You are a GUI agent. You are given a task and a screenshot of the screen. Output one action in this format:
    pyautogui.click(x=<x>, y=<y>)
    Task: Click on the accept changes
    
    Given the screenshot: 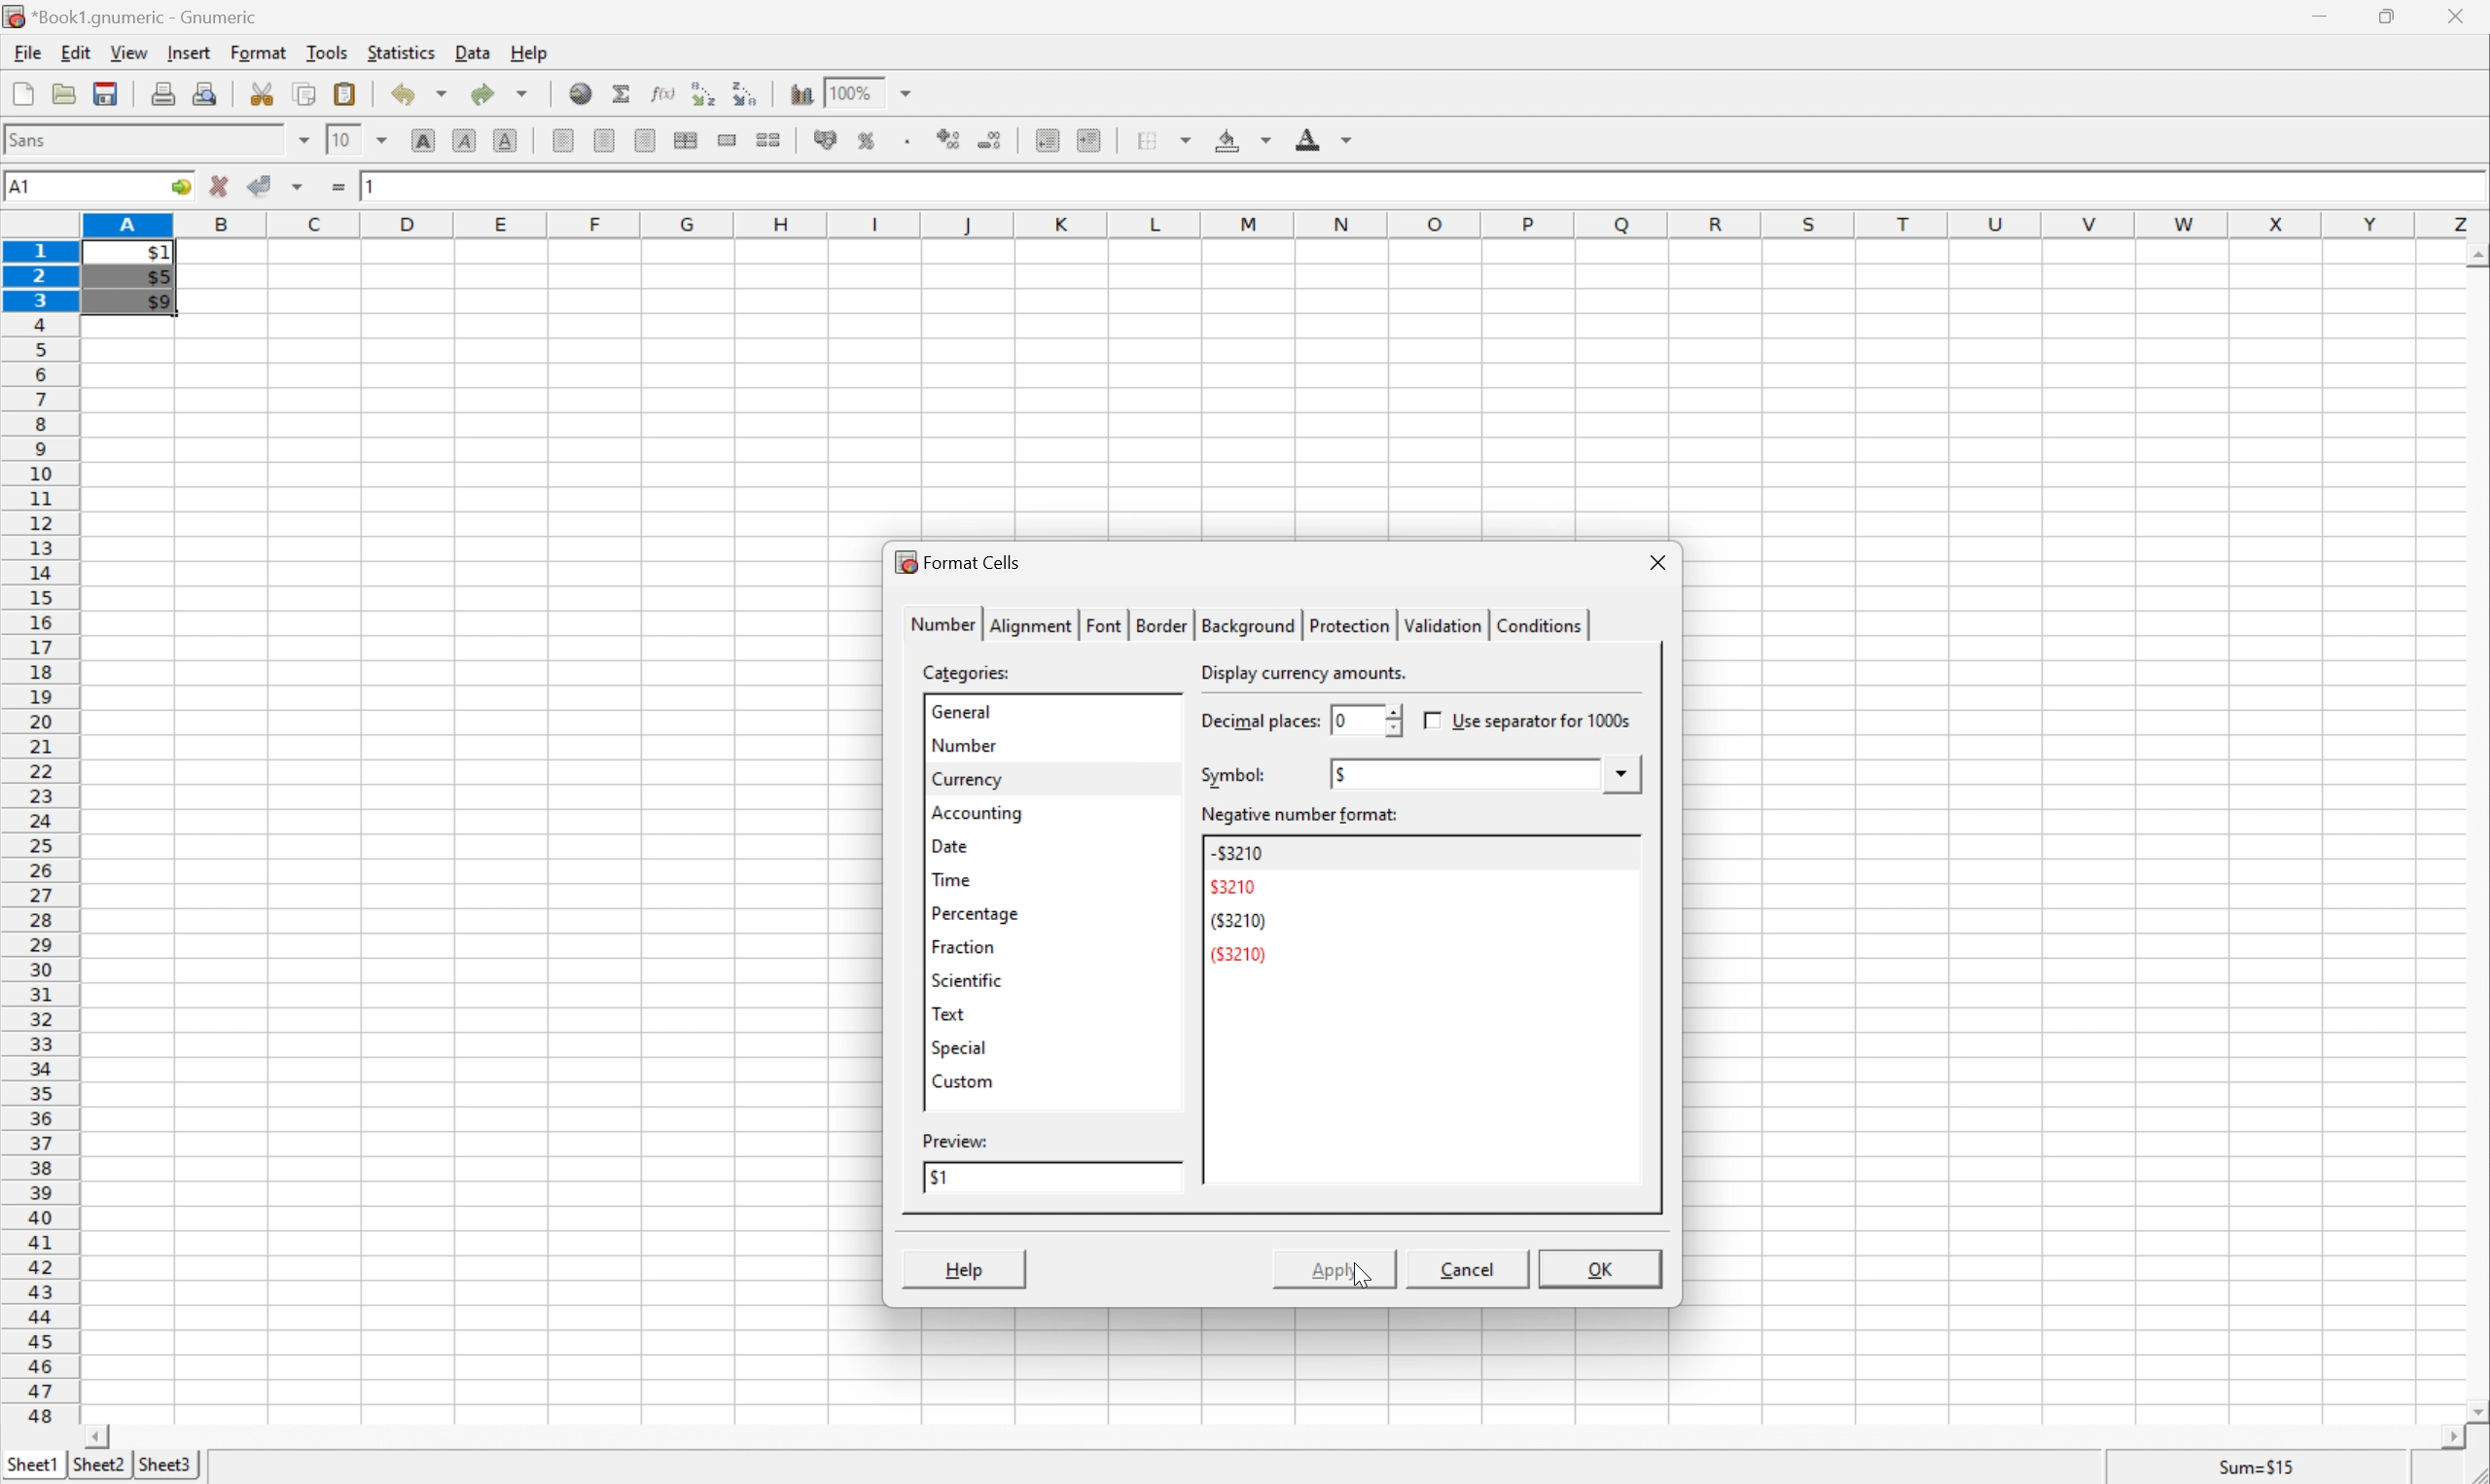 What is the action you would take?
    pyautogui.click(x=262, y=183)
    